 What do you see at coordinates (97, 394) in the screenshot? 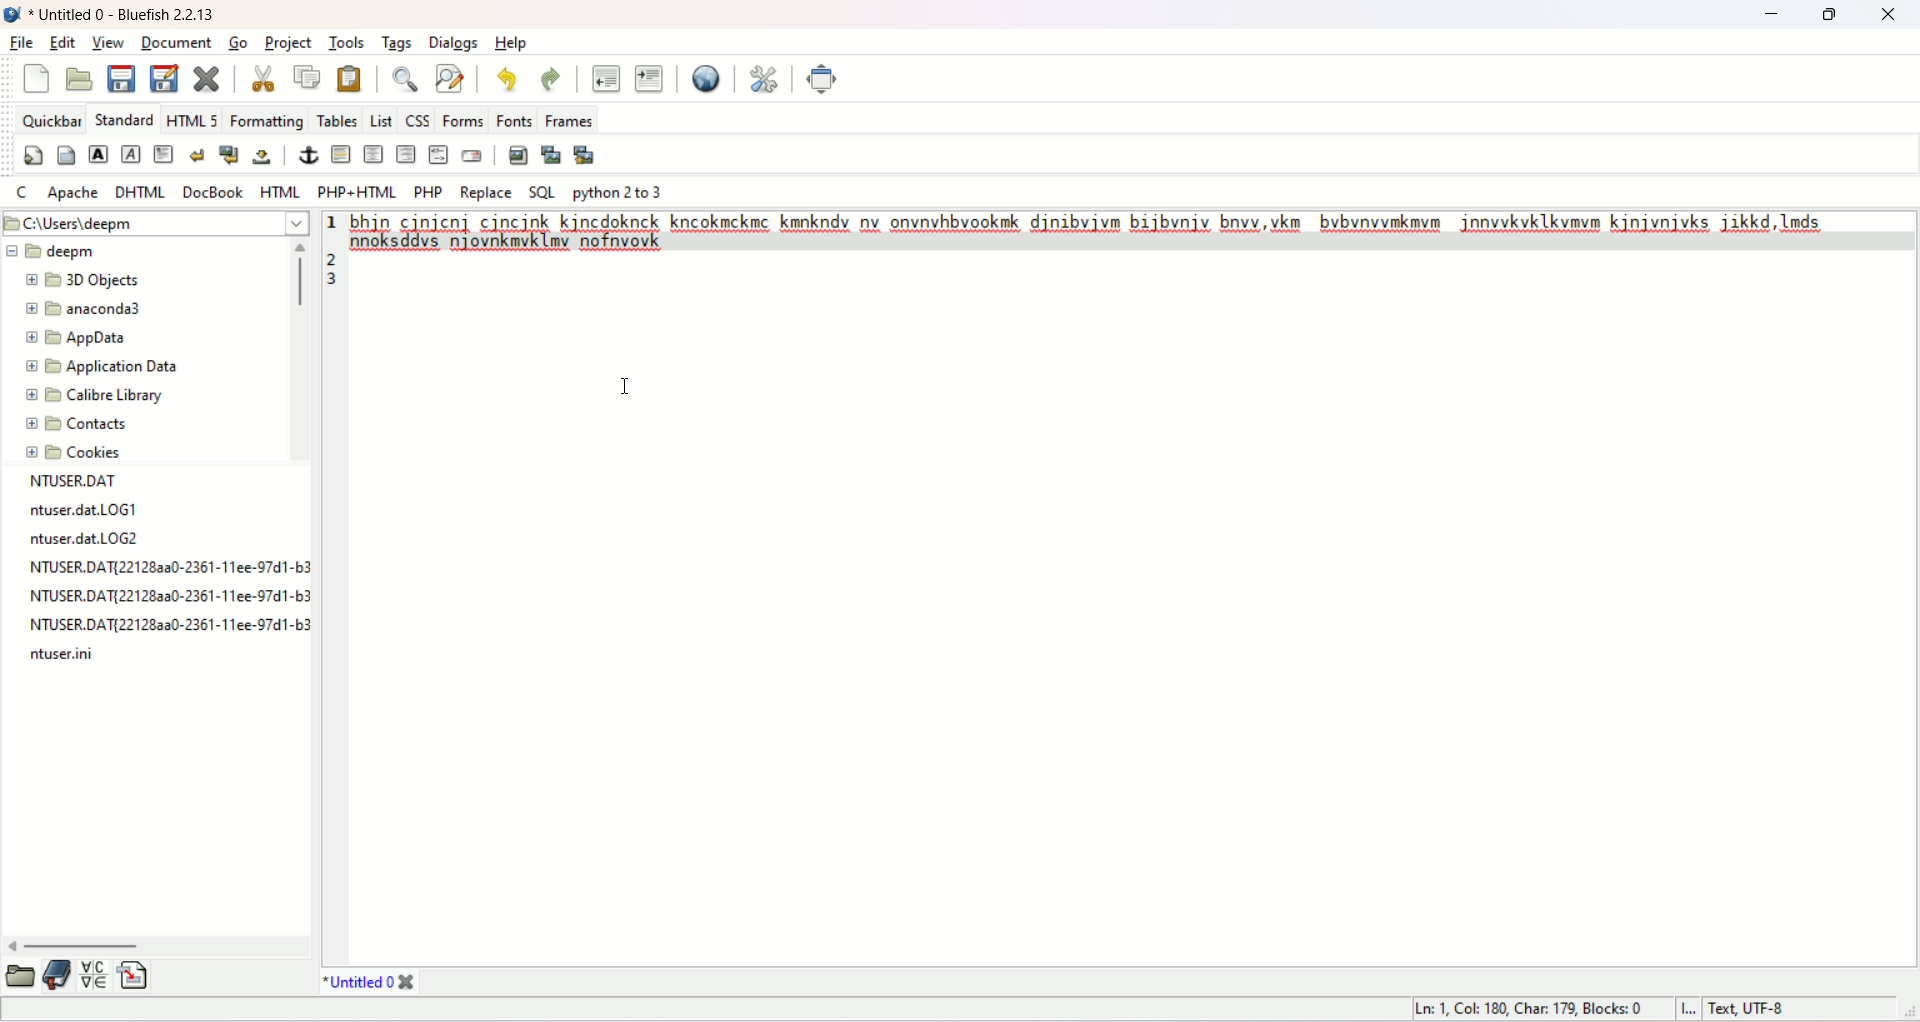
I see `calibre` at bounding box center [97, 394].